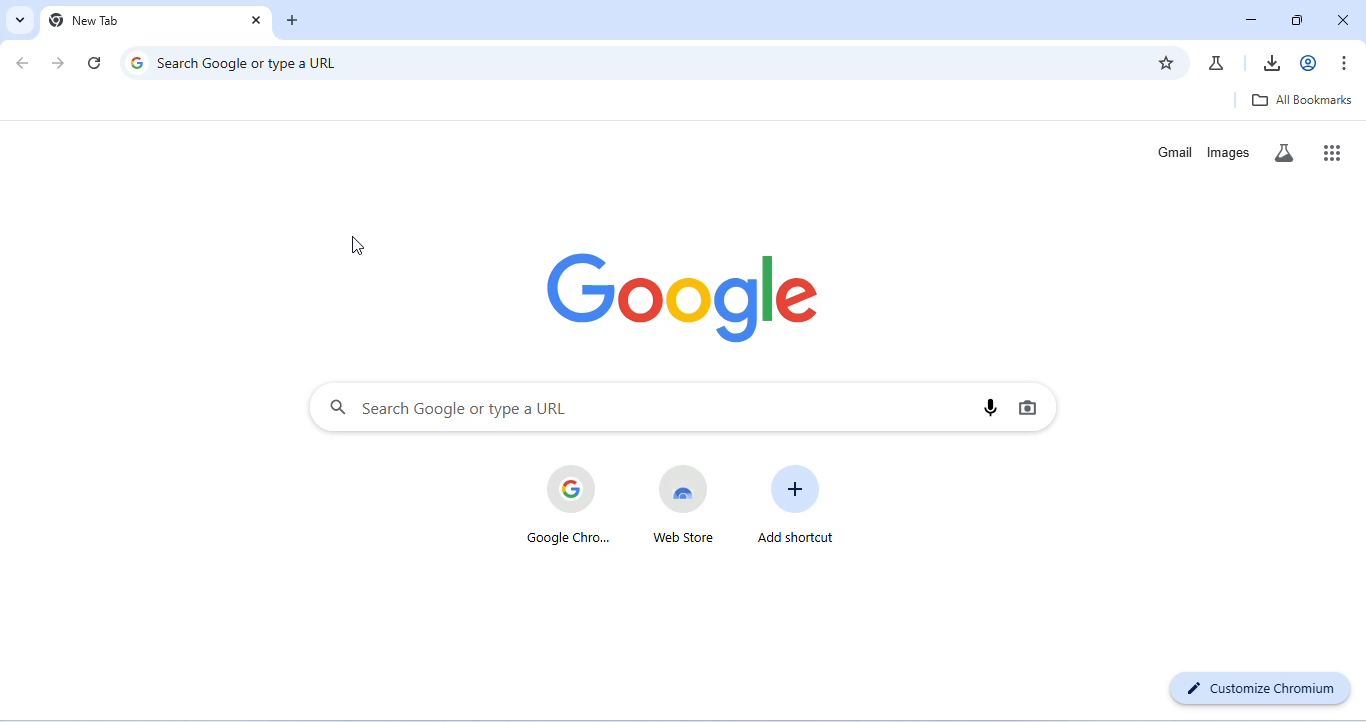  I want to click on search google or type URL, so click(629, 62).